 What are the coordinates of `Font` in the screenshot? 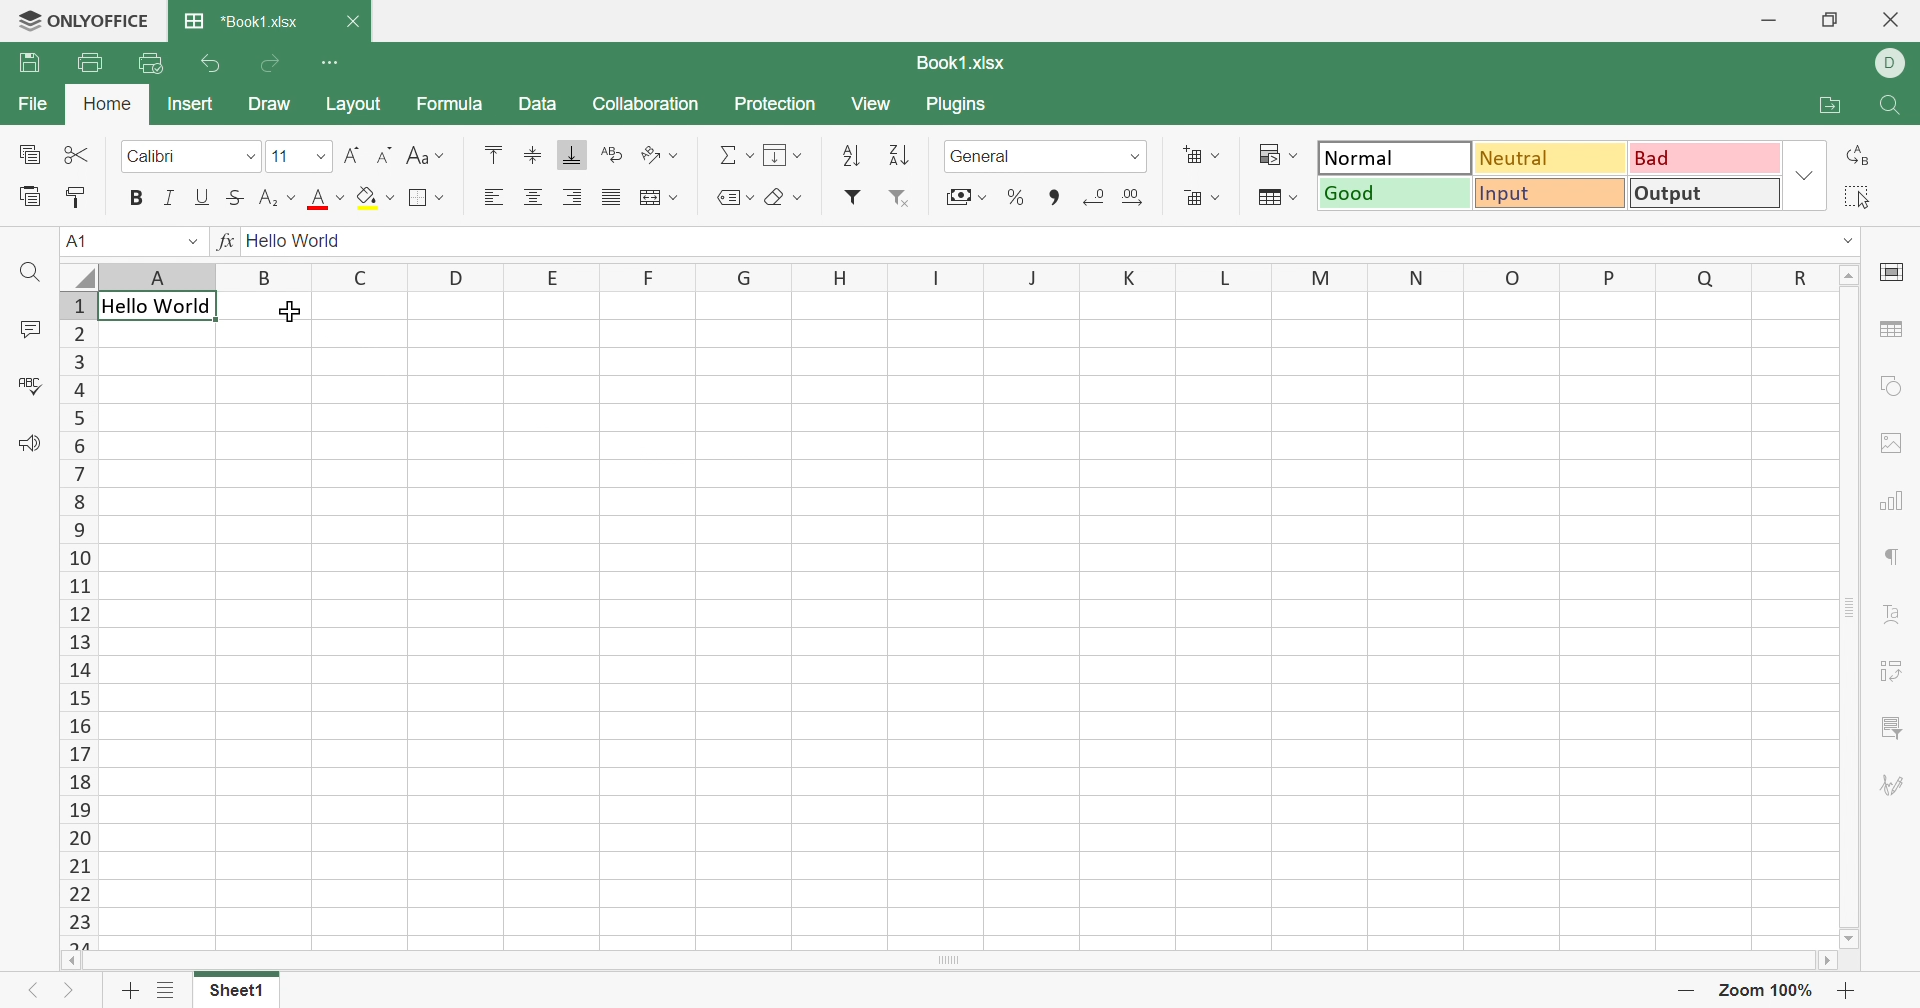 It's located at (192, 156).